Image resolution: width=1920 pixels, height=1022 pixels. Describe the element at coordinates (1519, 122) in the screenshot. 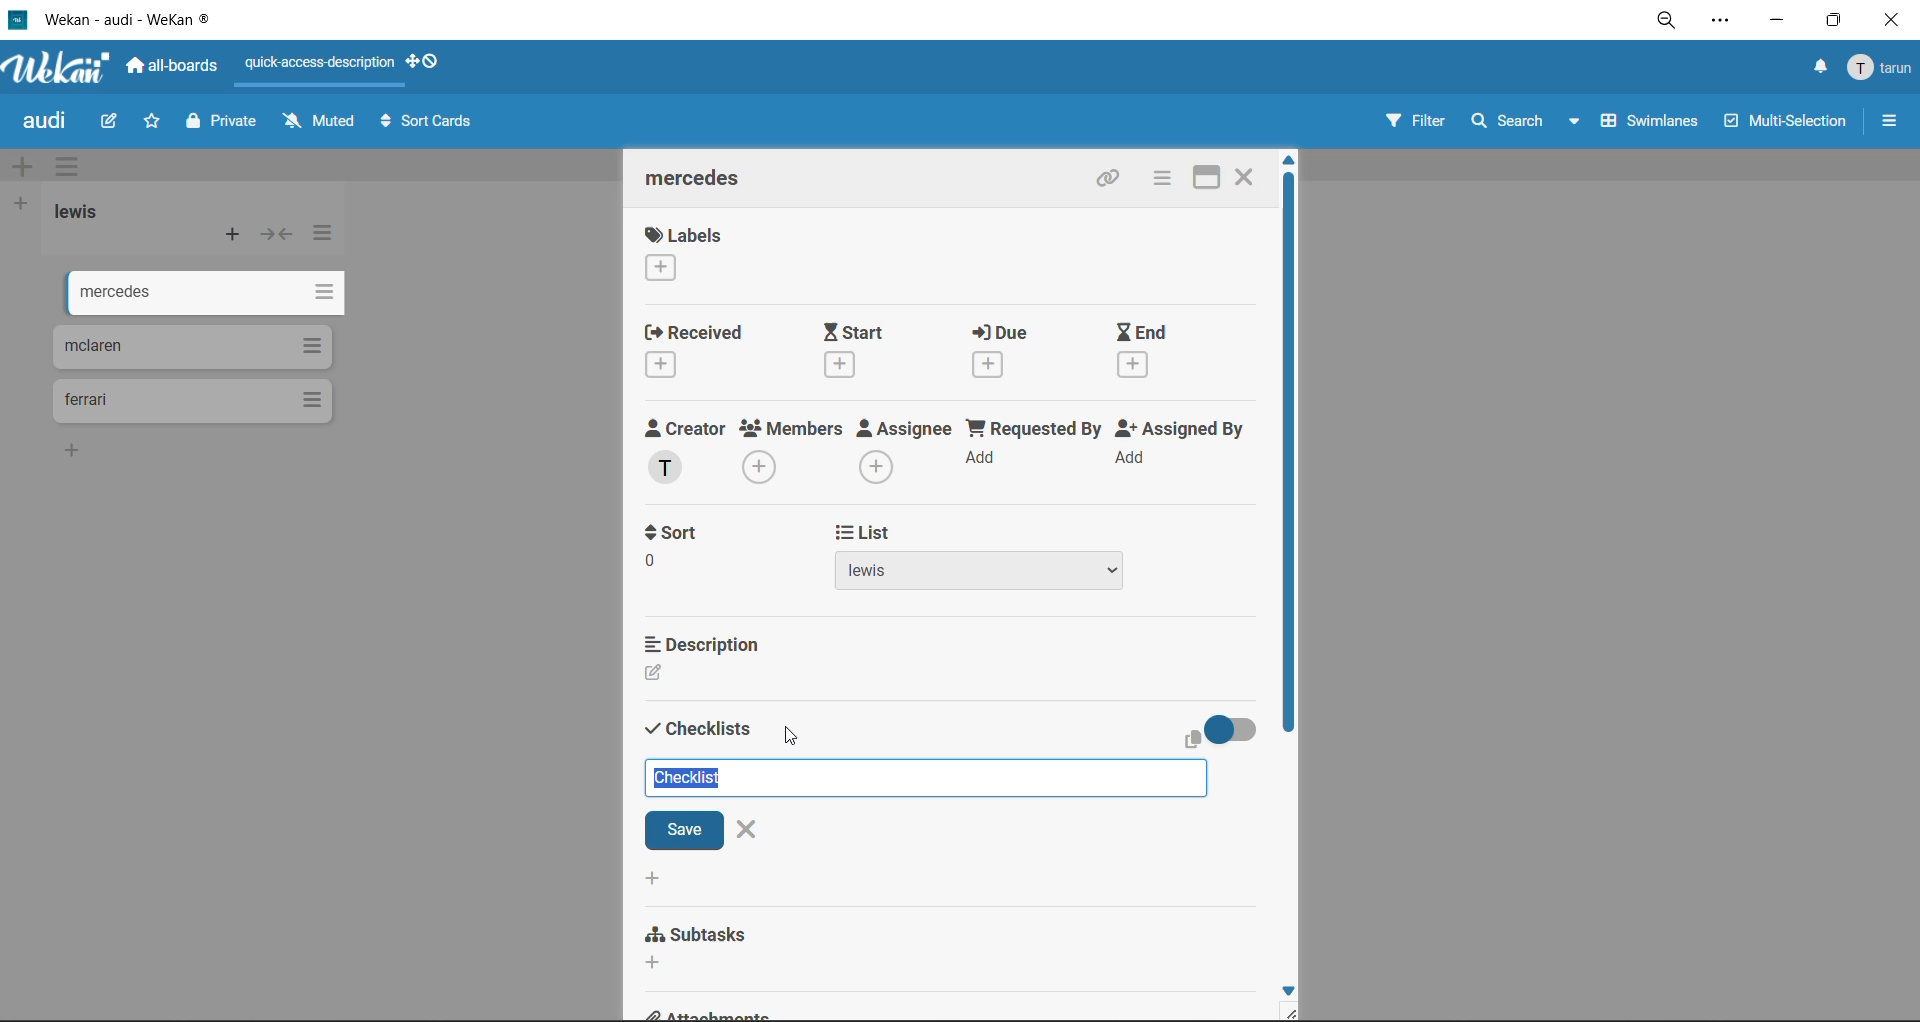

I see `search` at that location.